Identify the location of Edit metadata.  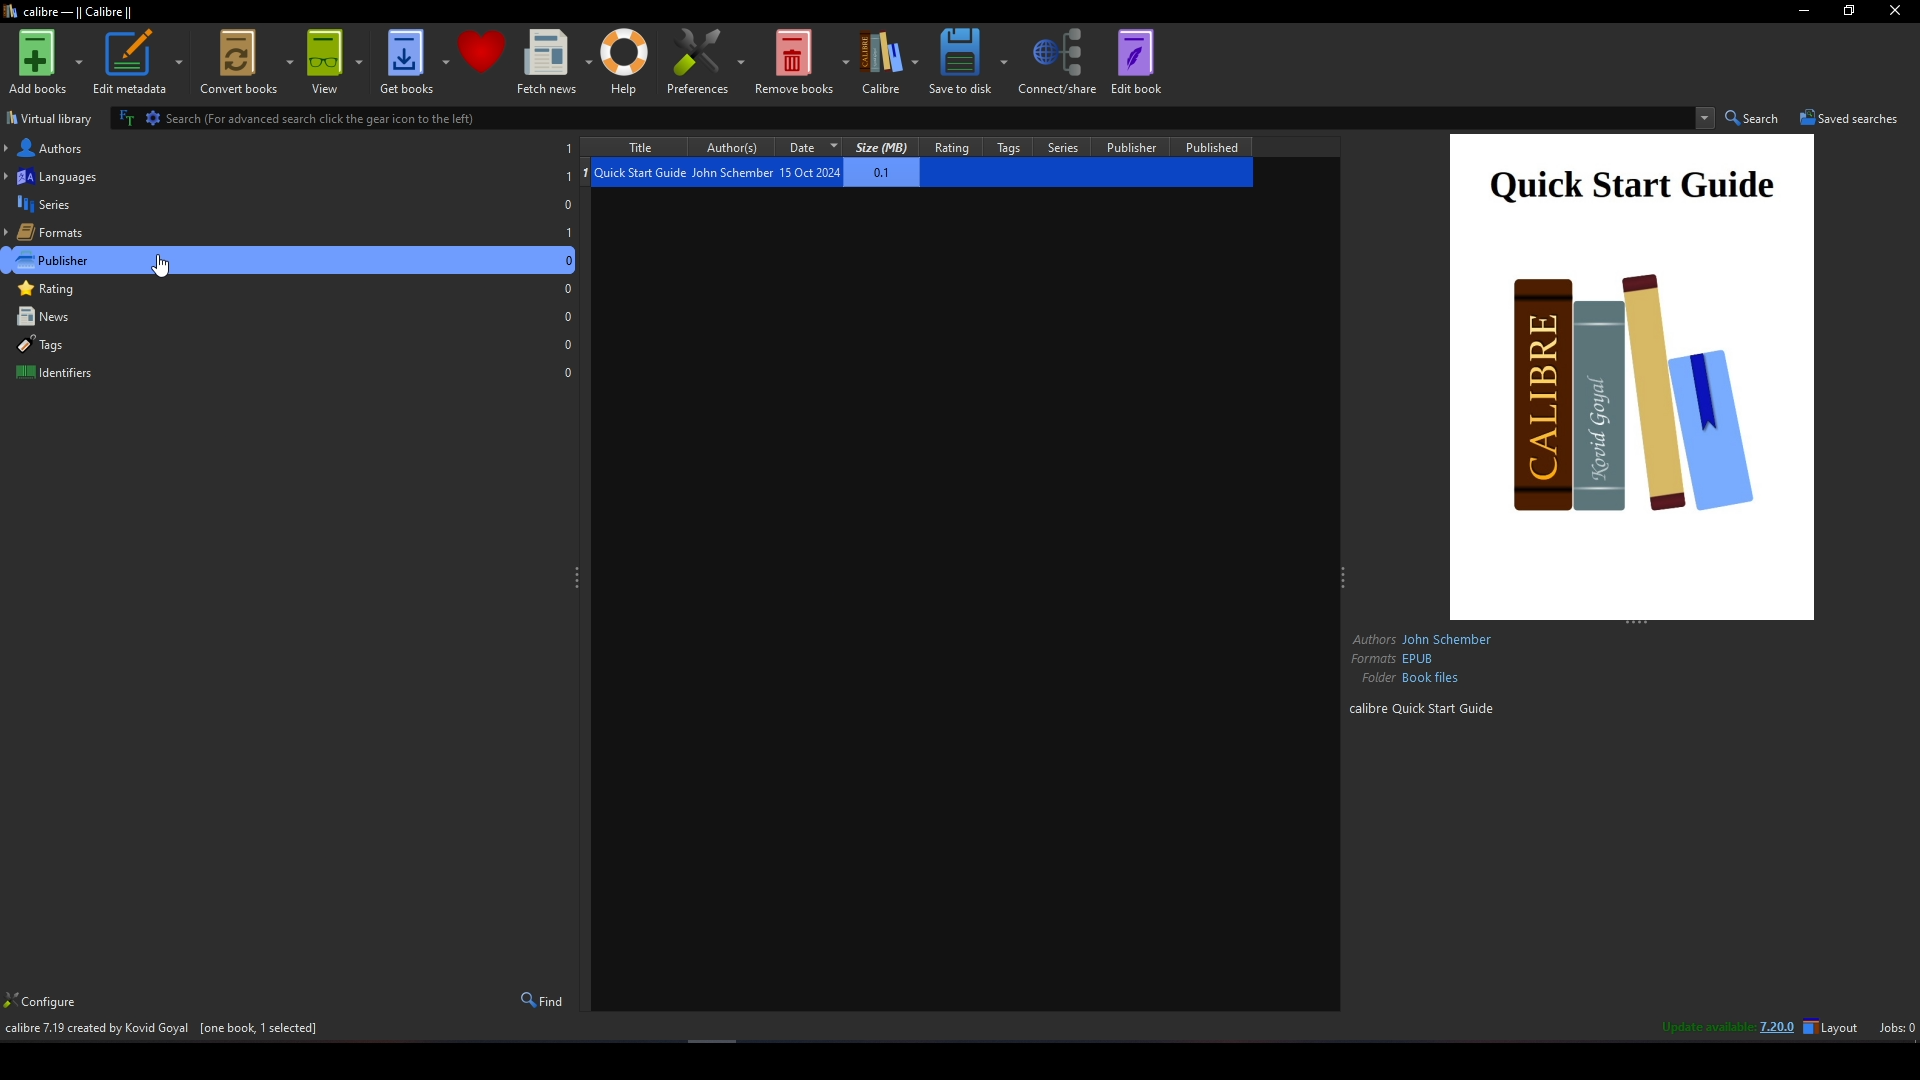
(139, 62).